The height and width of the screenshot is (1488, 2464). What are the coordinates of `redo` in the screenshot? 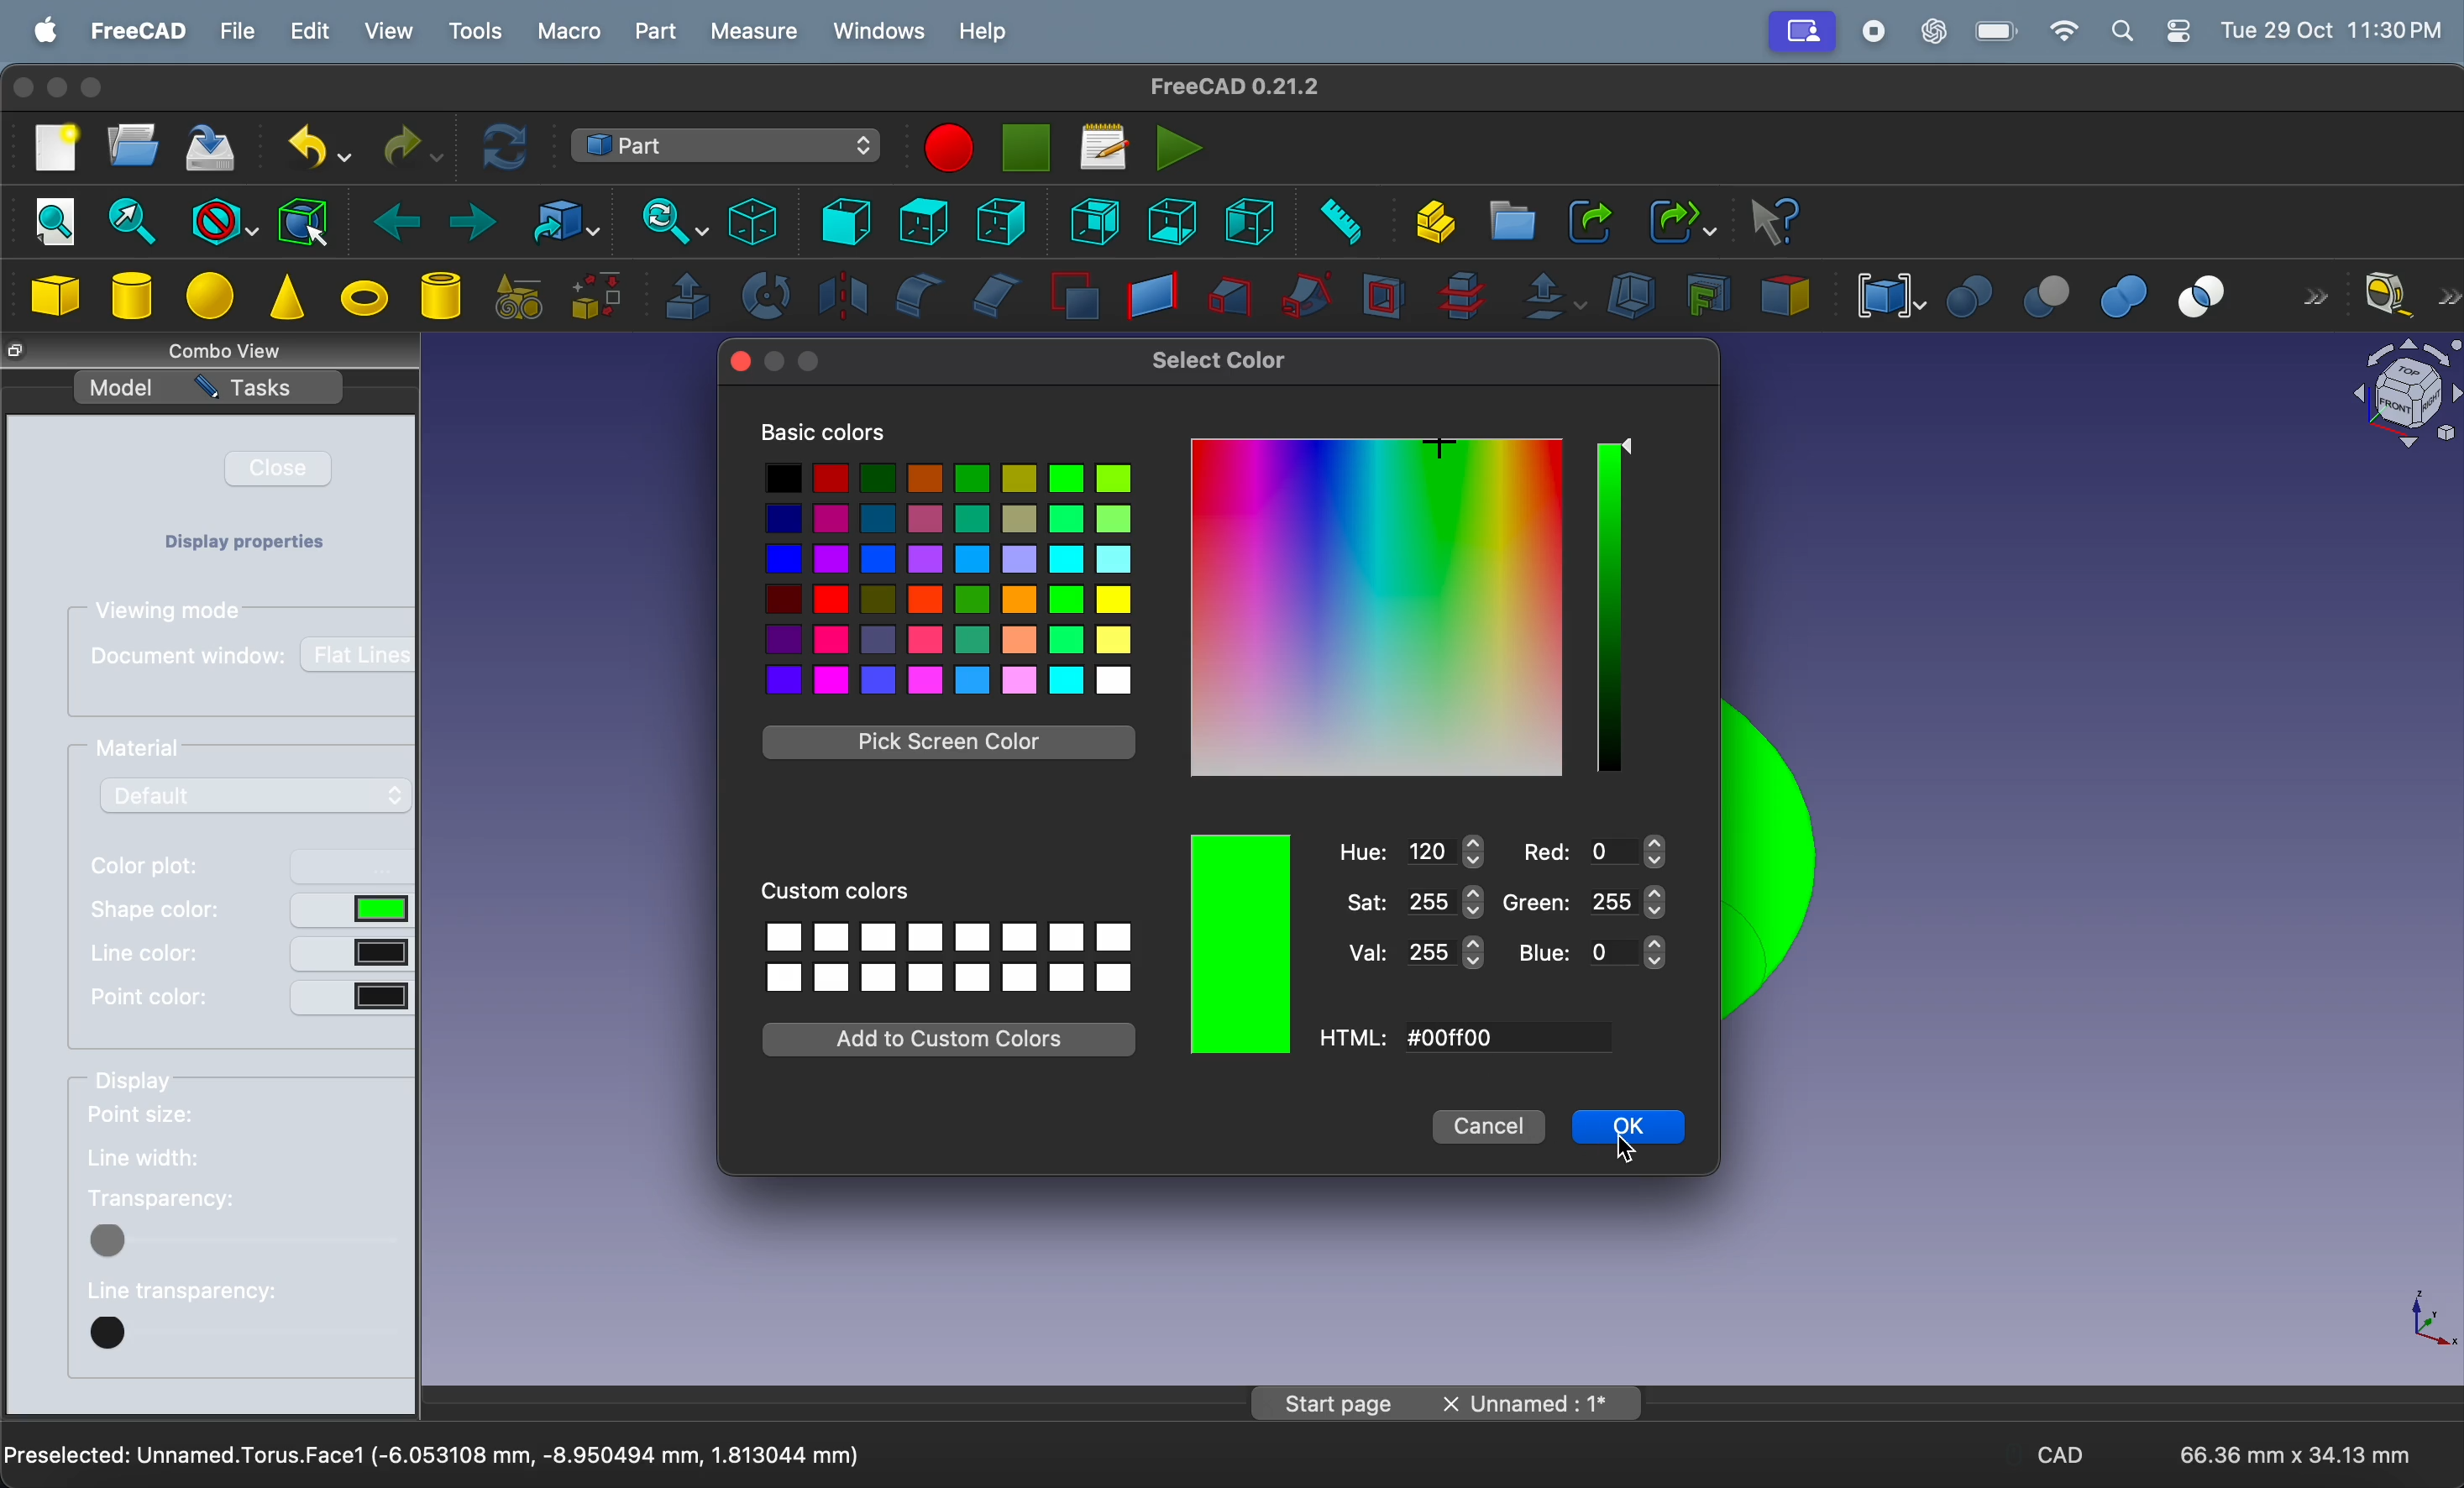 It's located at (409, 143).